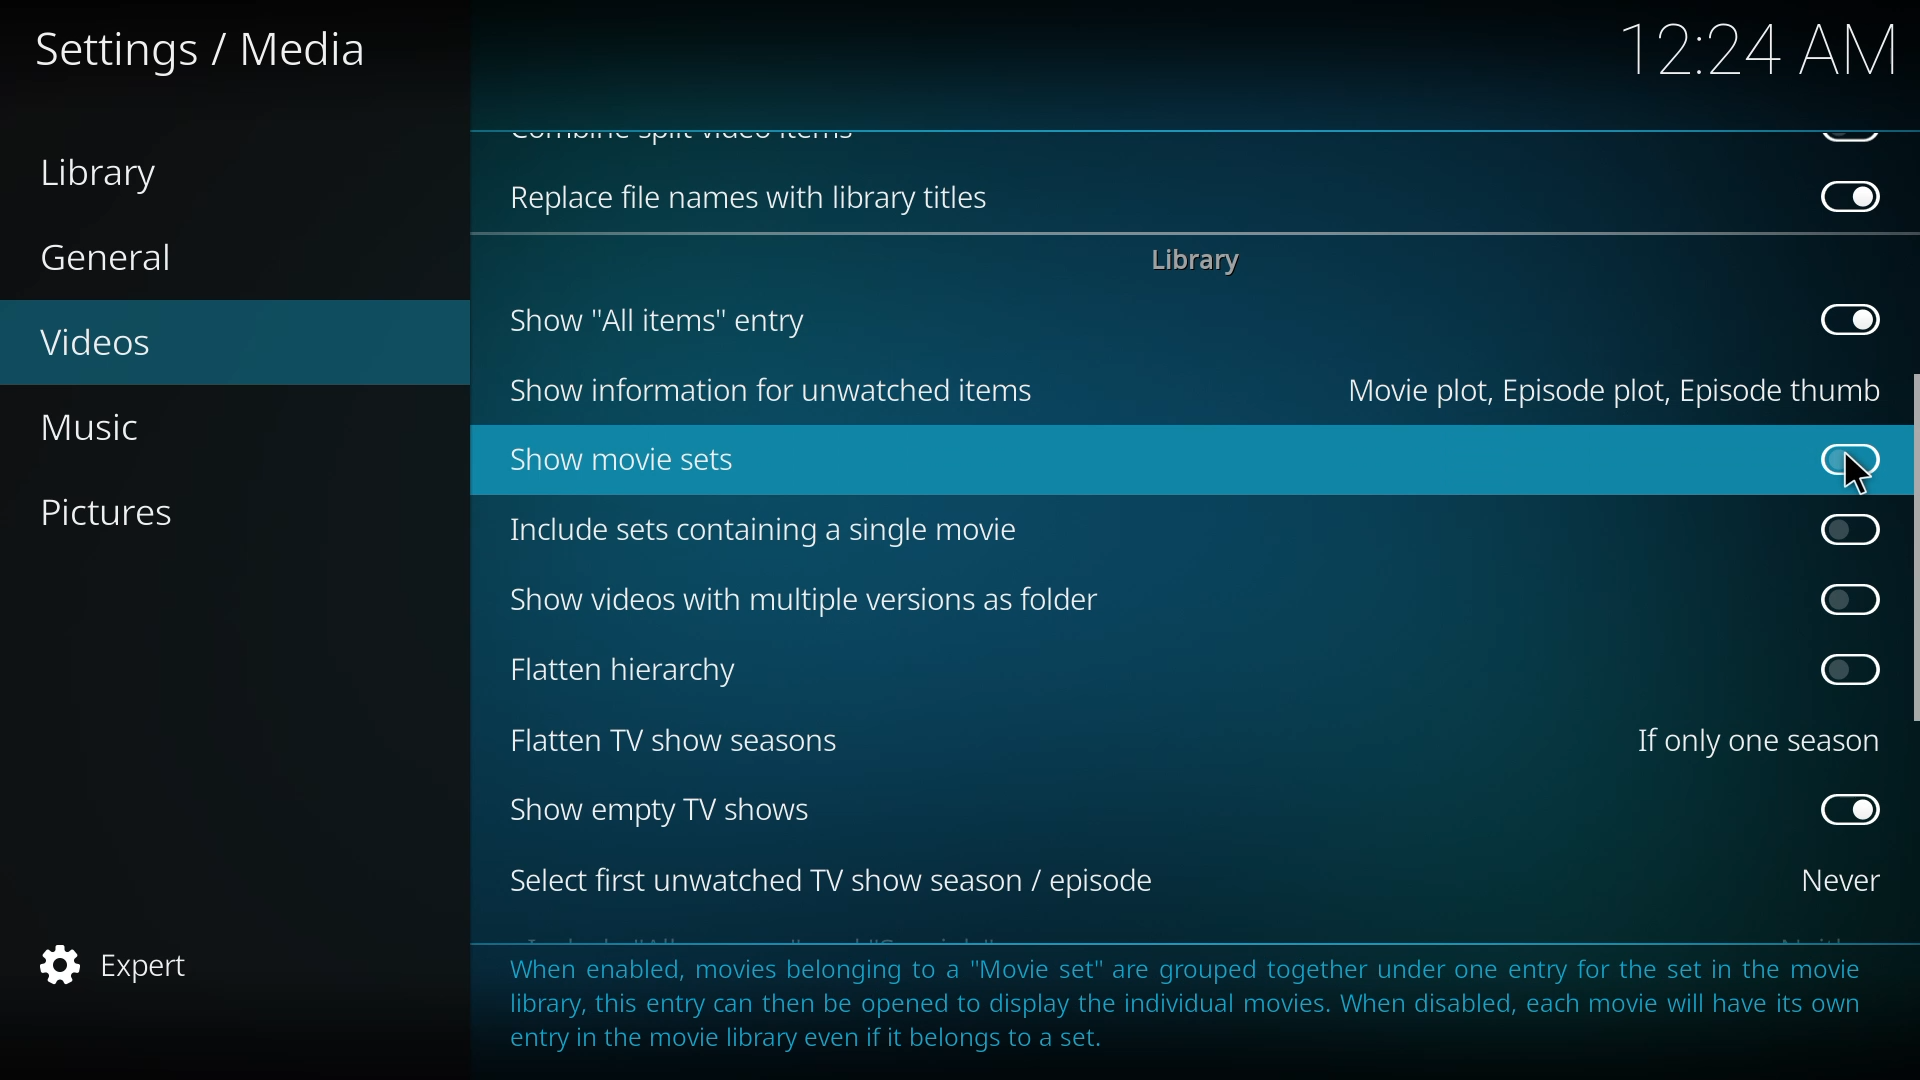  What do you see at coordinates (117, 426) in the screenshot?
I see `music` at bounding box center [117, 426].